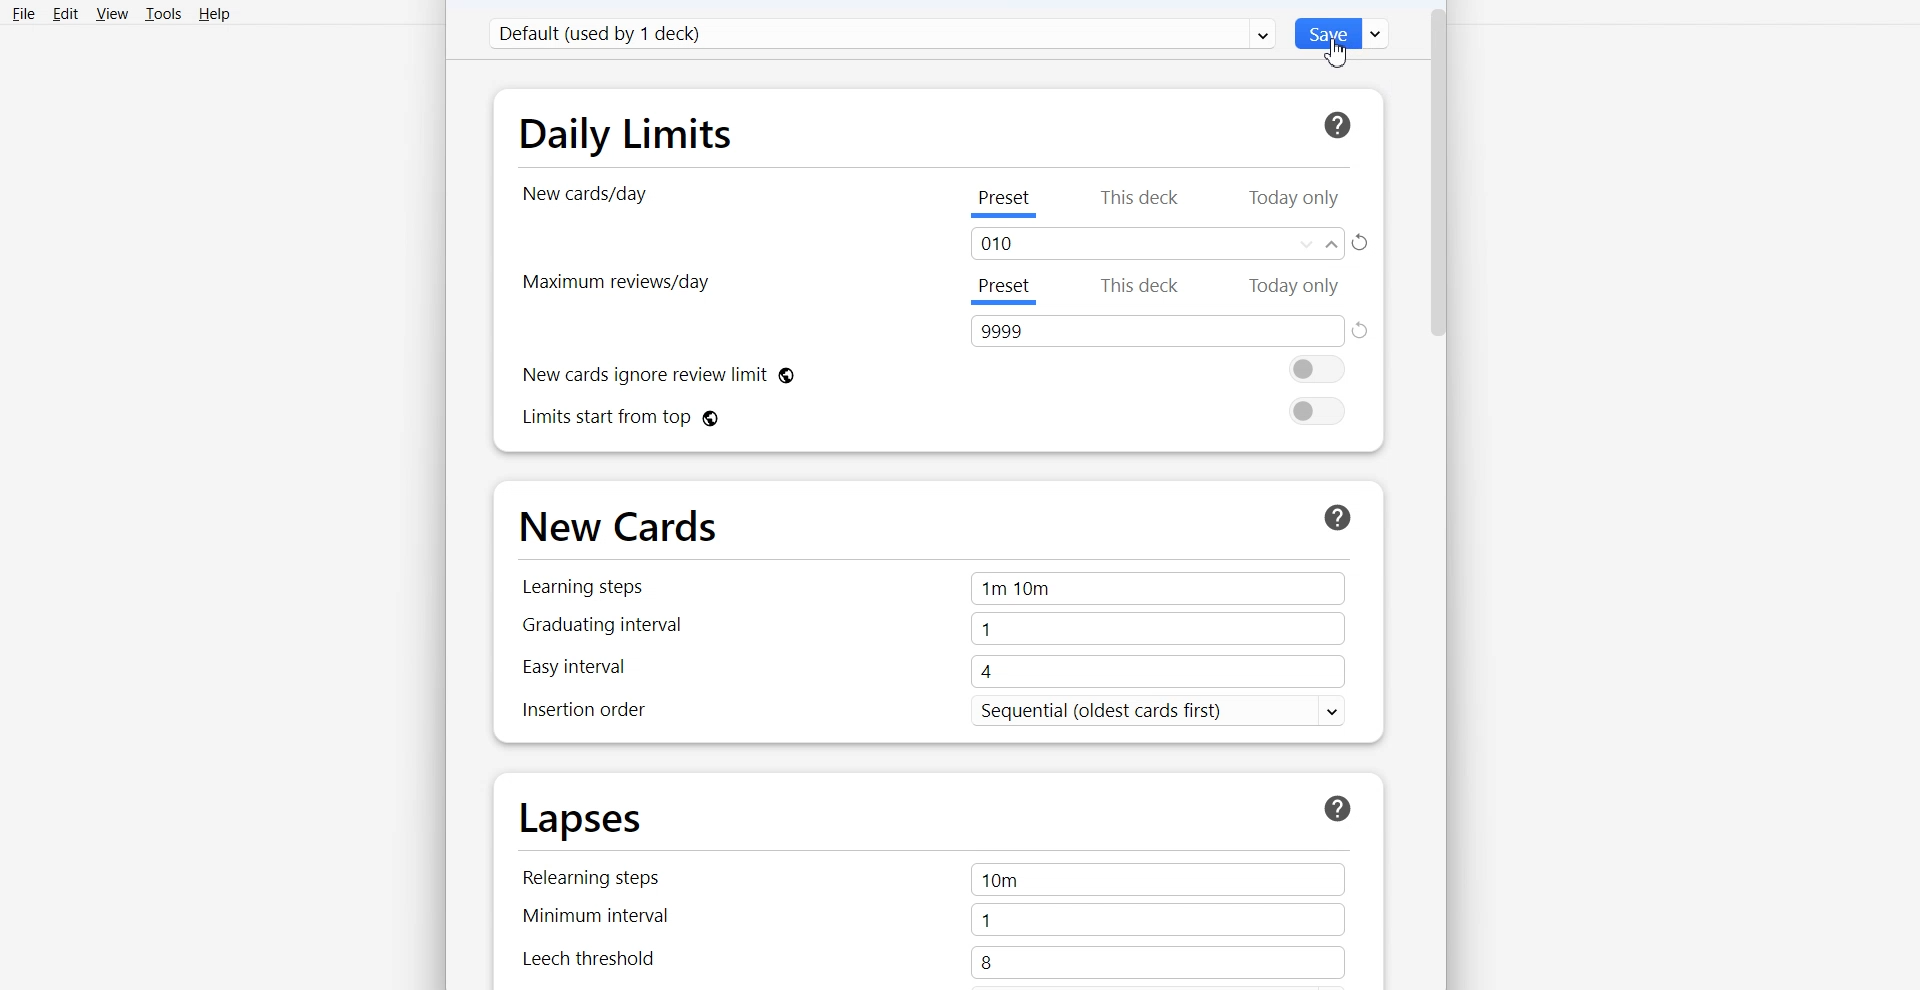 This screenshot has height=990, width=1920. What do you see at coordinates (24, 12) in the screenshot?
I see `File` at bounding box center [24, 12].